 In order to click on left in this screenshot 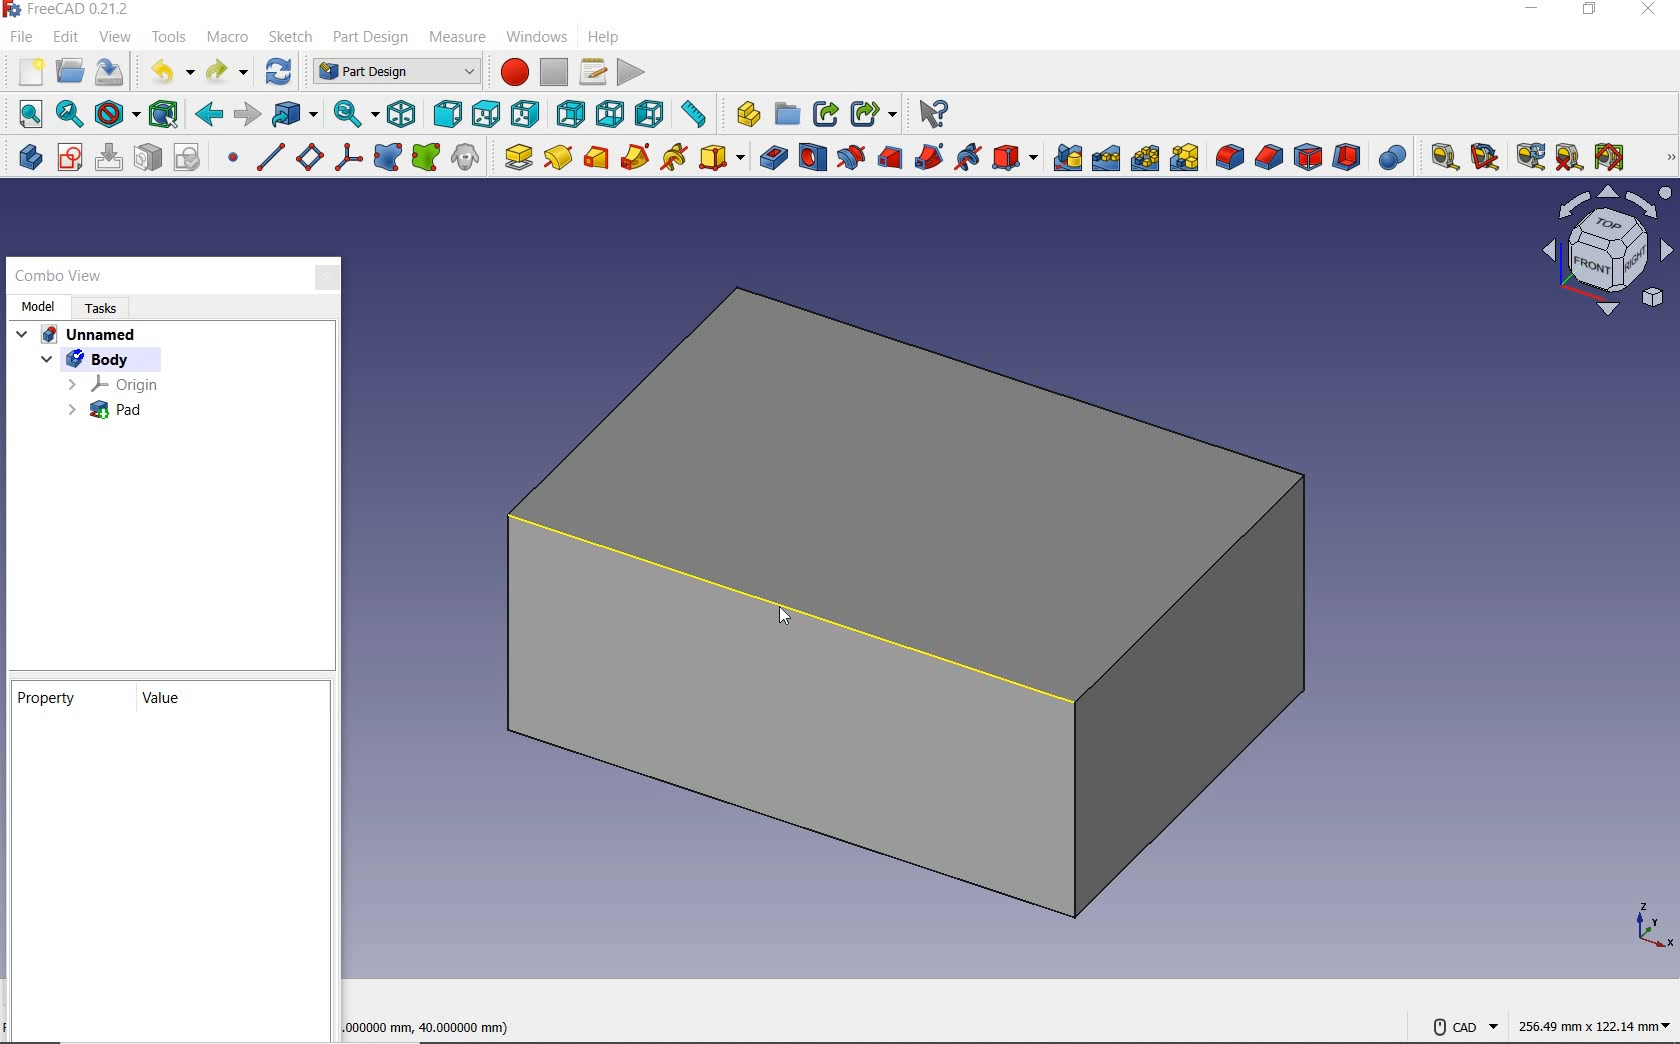, I will do `click(652, 113)`.